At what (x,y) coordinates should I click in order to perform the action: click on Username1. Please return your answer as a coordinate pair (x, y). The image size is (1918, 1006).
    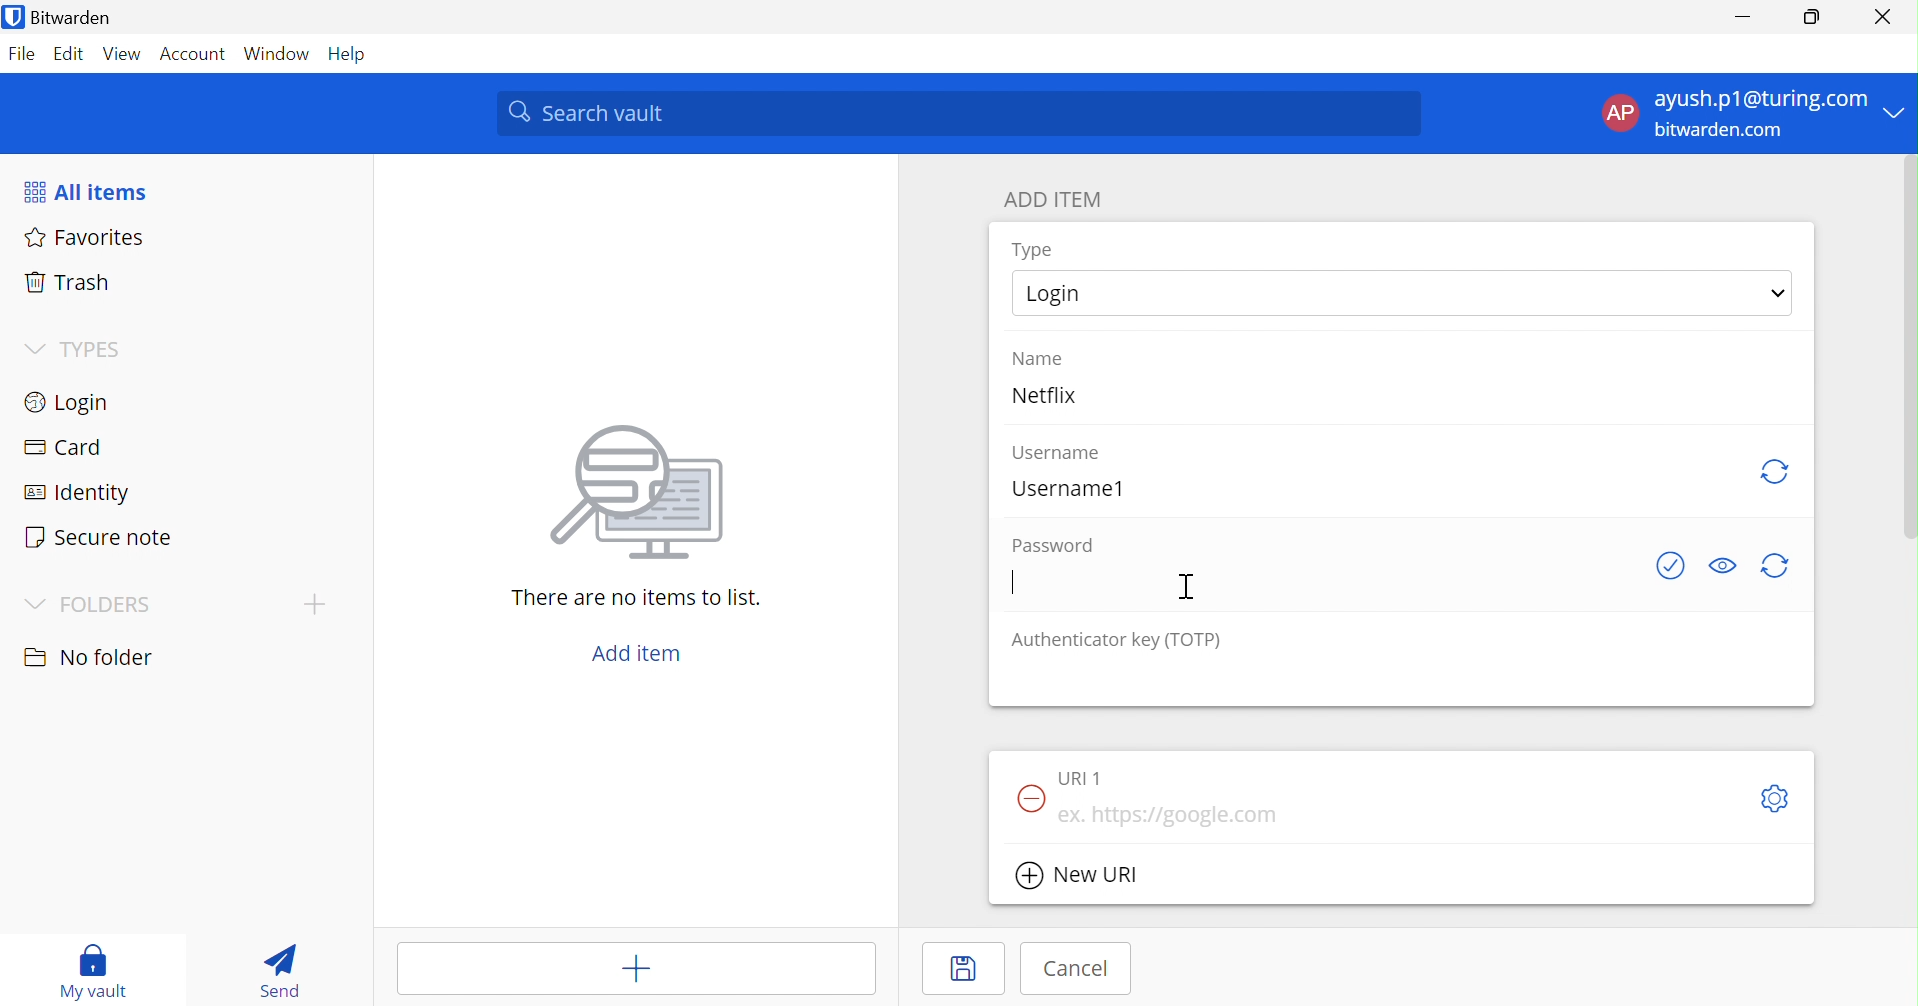
    Looking at the image, I should click on (1068, 490).